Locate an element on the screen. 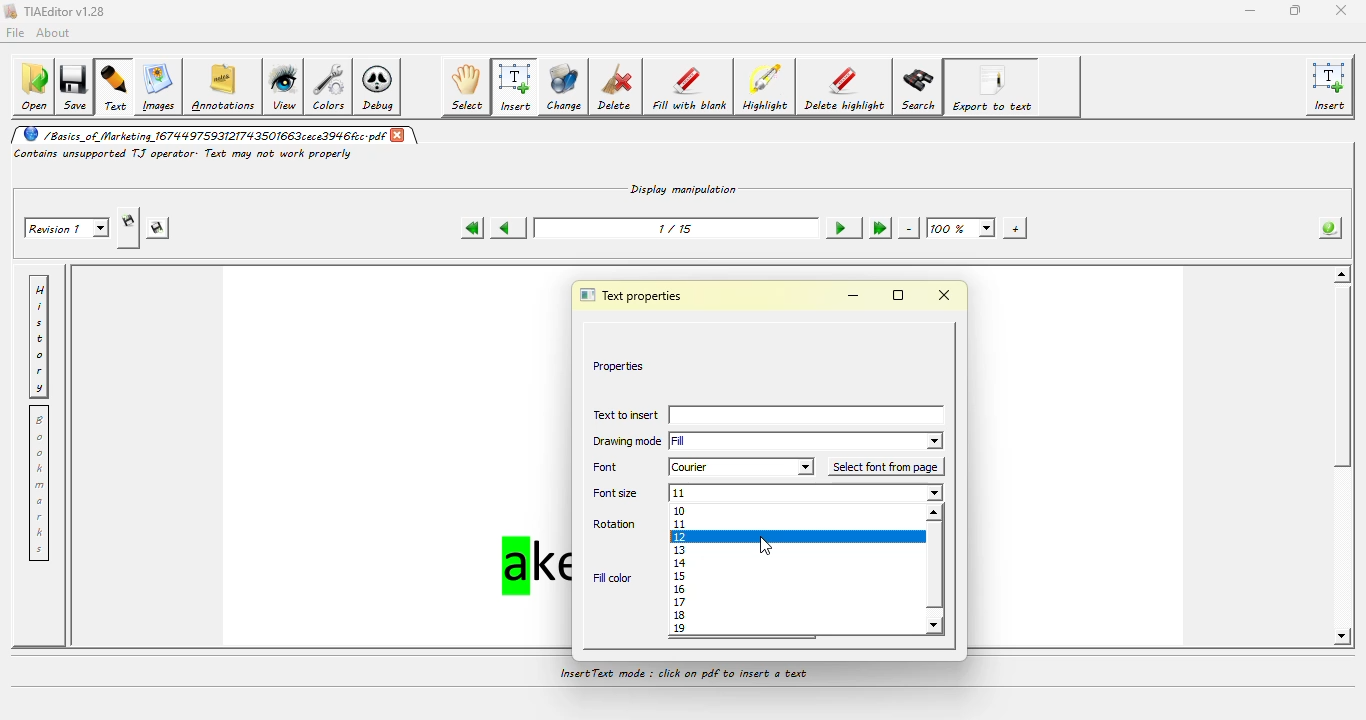  Drawing mode is located at coordinates (625, 443).